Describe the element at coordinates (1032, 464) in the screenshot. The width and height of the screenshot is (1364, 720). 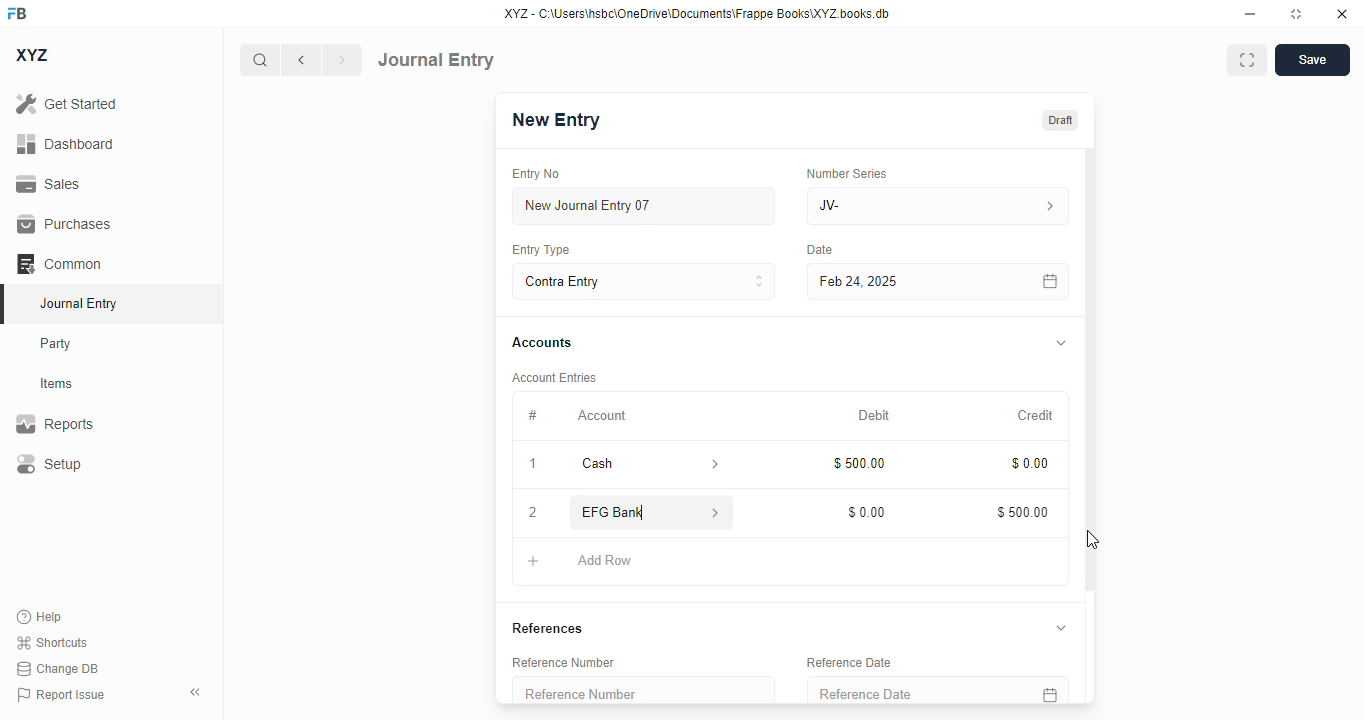
I see `$0.00` at that location.